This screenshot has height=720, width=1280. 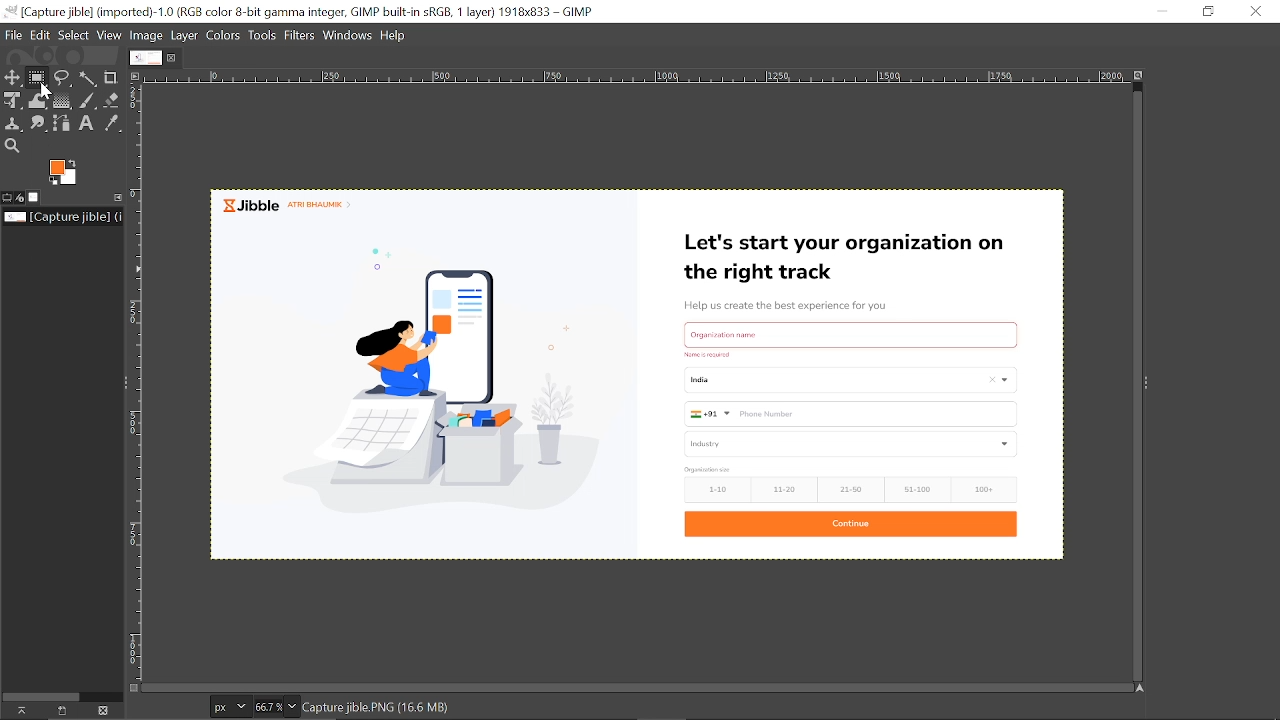 I want to click on Close current image, so click(x=173, y=58).